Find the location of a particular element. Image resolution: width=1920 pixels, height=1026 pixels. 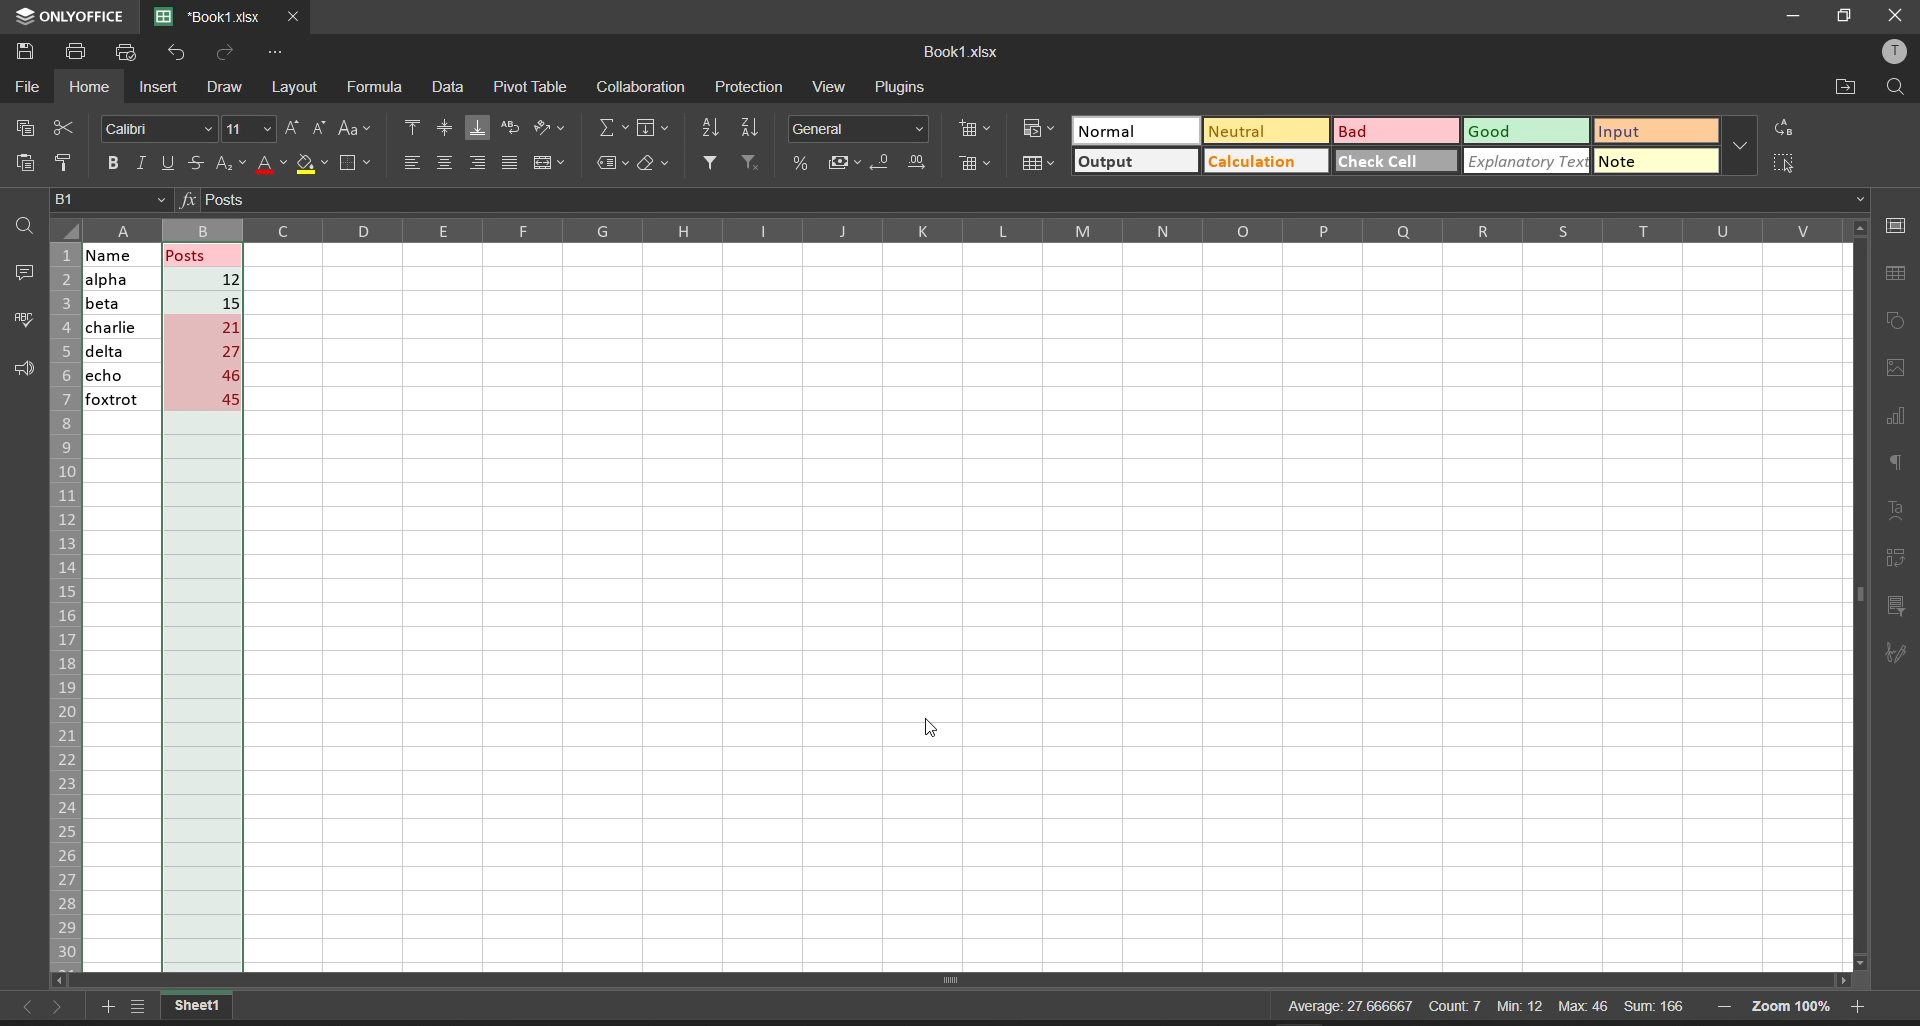

note is located at coordinates (1623, 161).